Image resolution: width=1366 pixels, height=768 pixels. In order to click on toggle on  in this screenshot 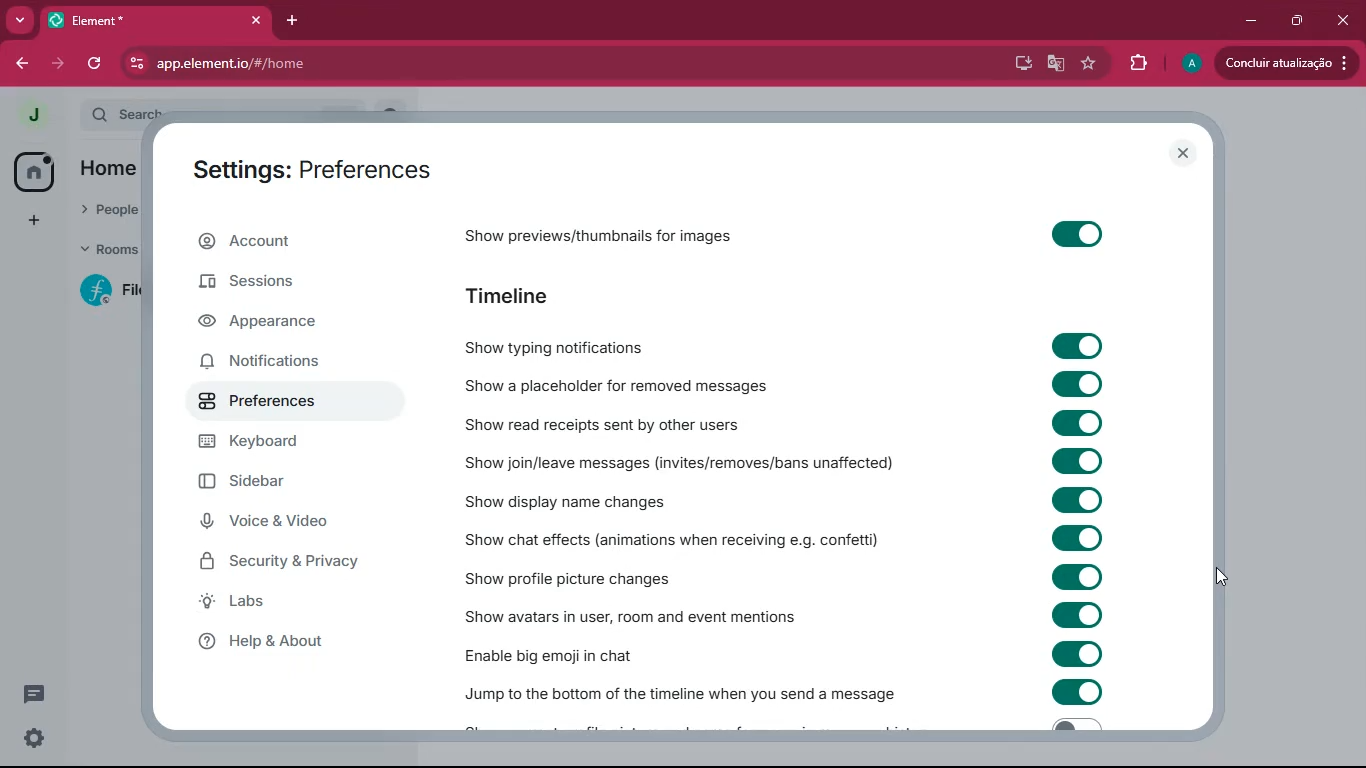, I will do `click(1078, 692)`.